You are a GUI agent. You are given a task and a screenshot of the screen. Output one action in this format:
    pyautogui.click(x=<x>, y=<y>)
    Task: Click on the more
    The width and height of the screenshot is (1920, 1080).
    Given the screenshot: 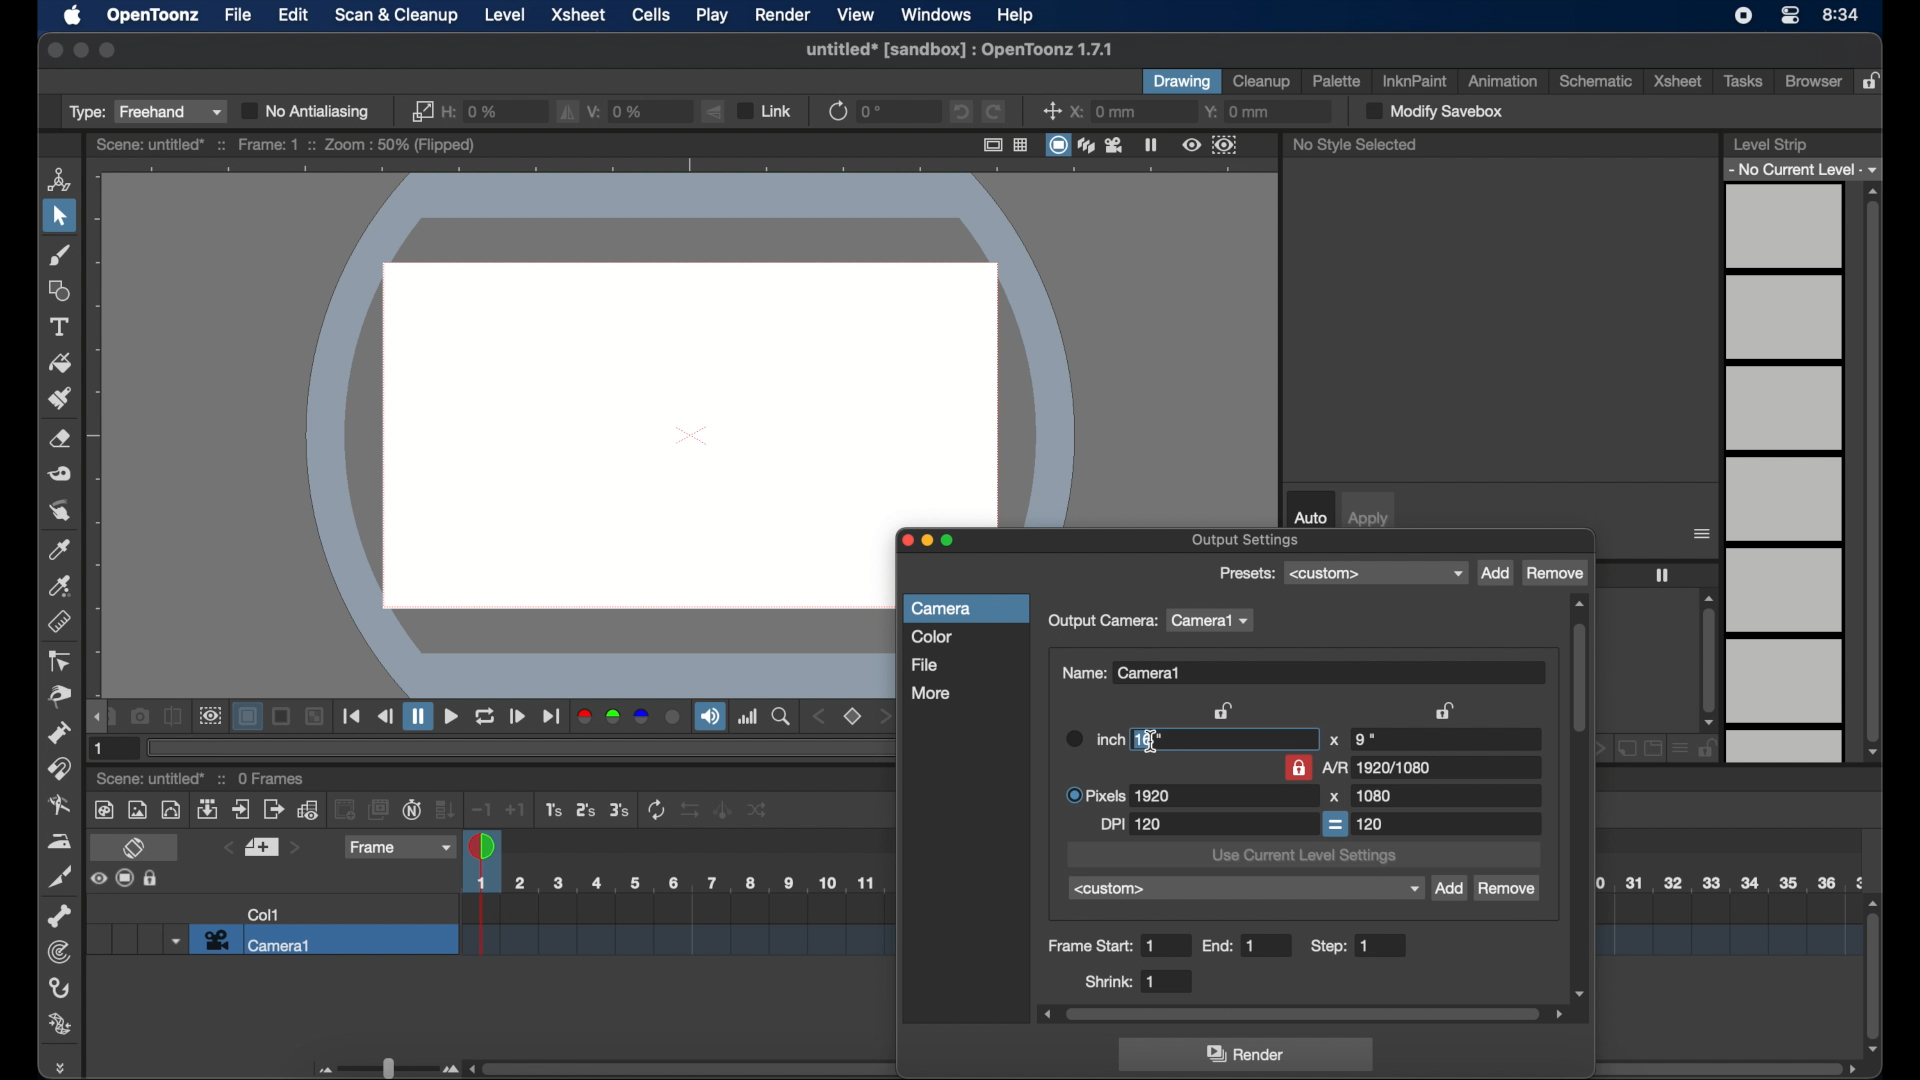 What is the action you would take?
    pyautogui.click(x=931, y=692)
    